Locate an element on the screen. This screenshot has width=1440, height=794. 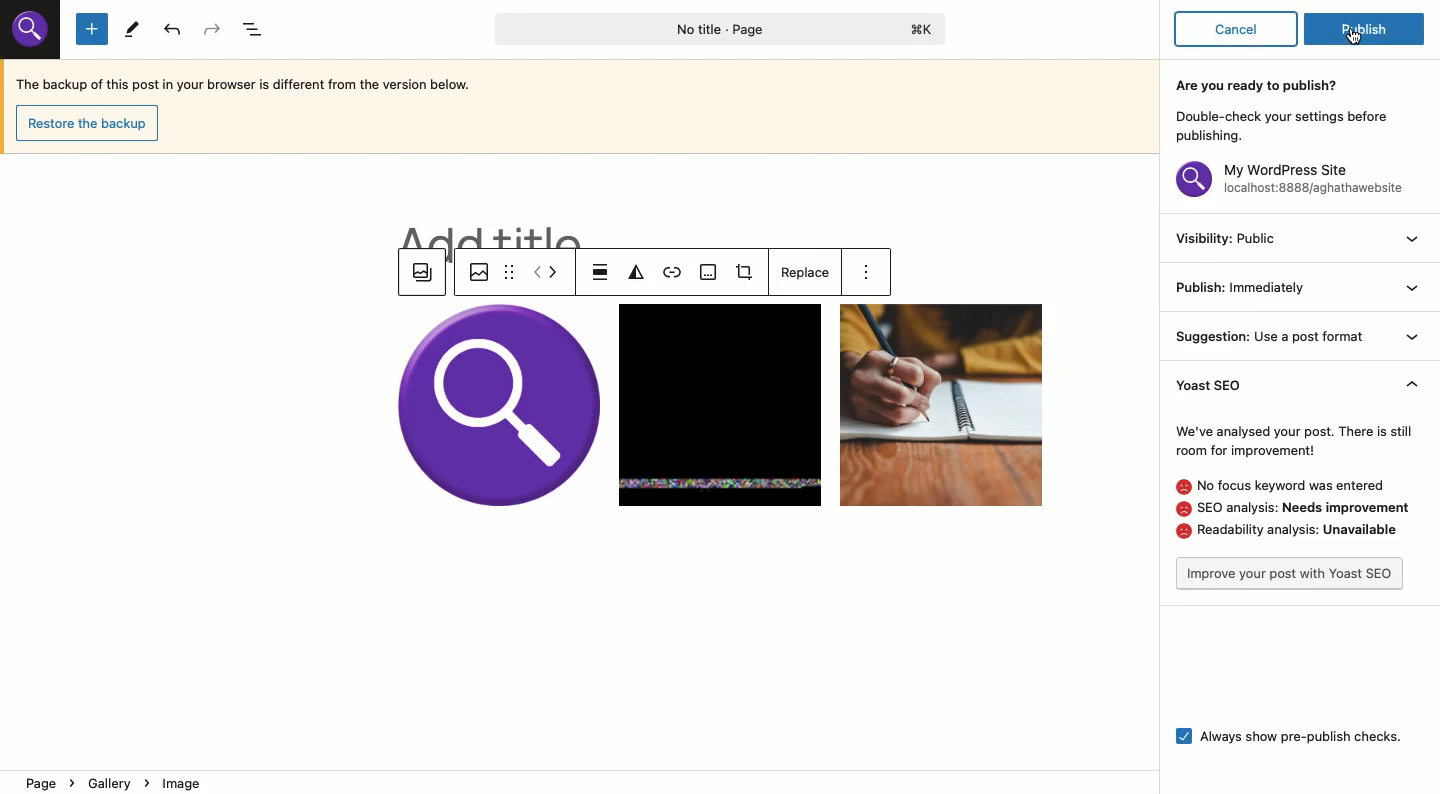
Are you ready to publish? is located at coordinates (1283, 107).